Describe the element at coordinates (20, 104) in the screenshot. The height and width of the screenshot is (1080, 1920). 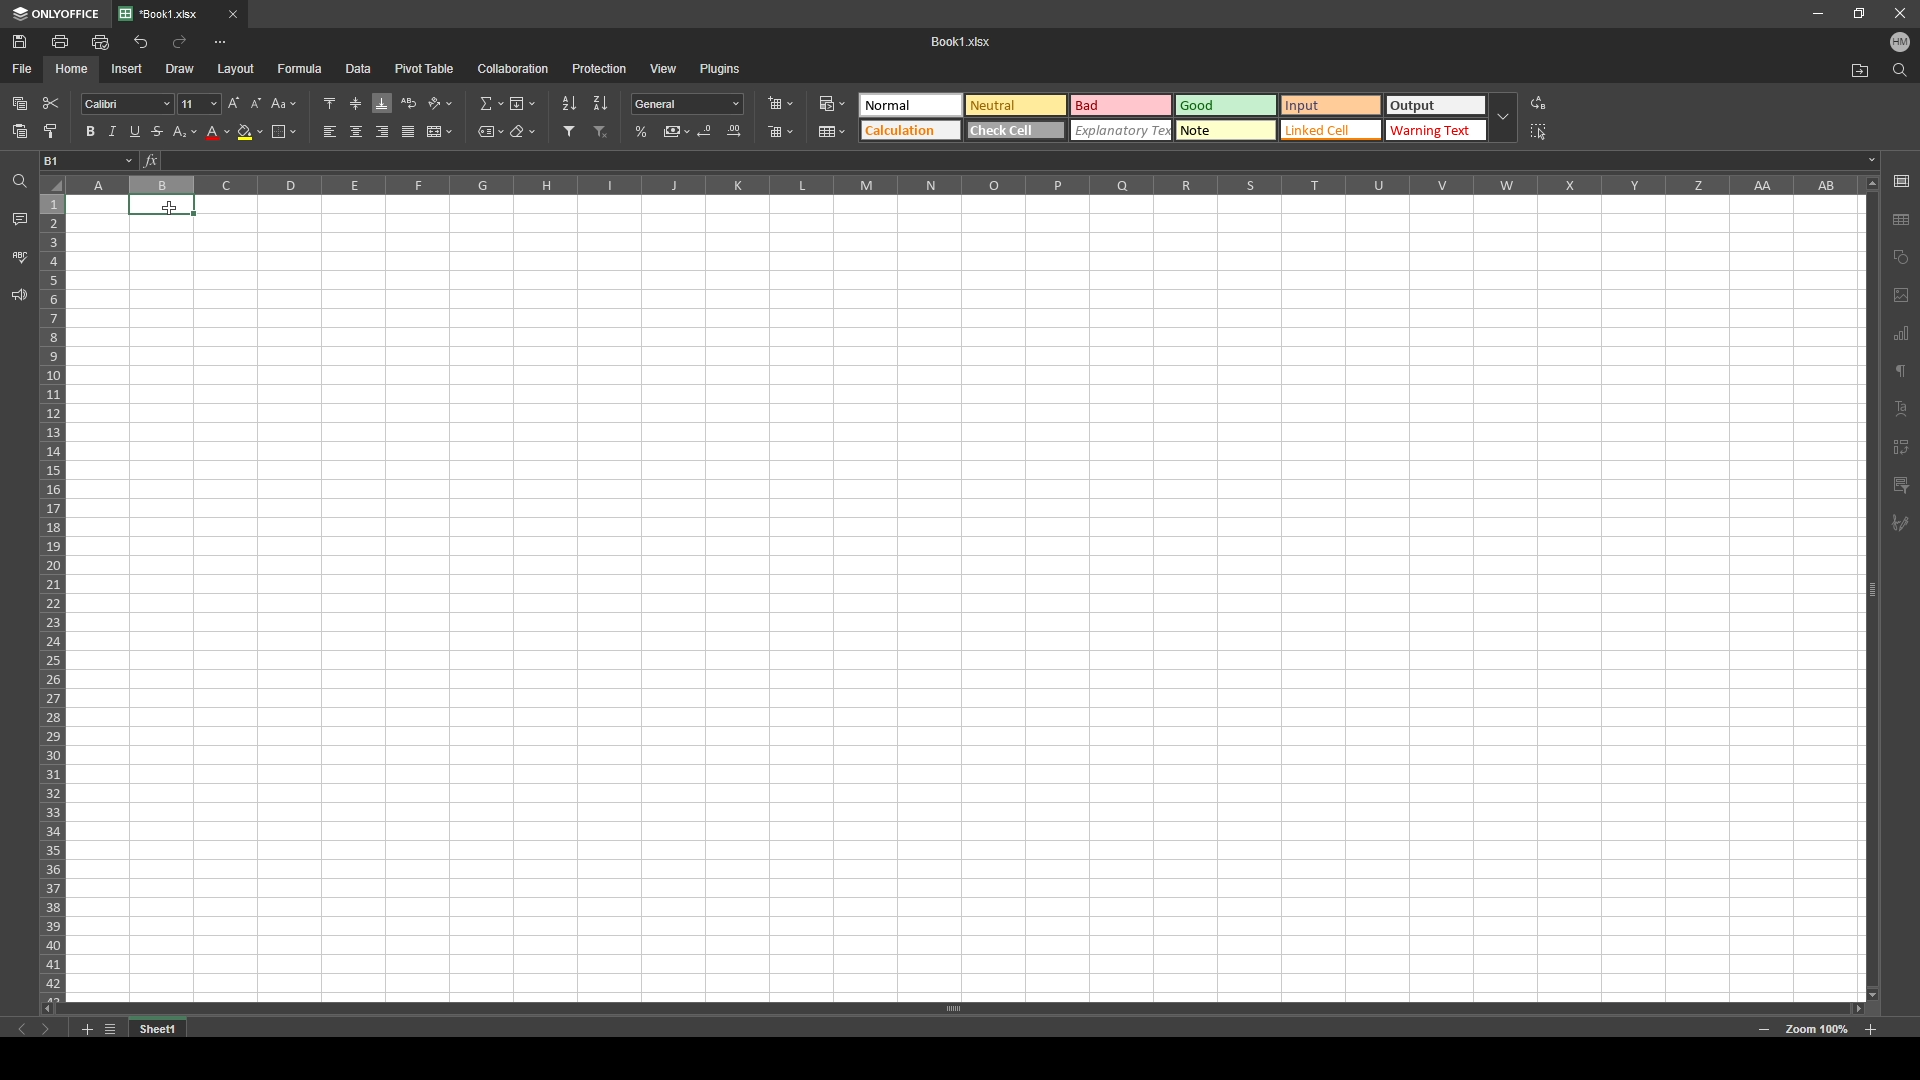
I see `paste` at that location.